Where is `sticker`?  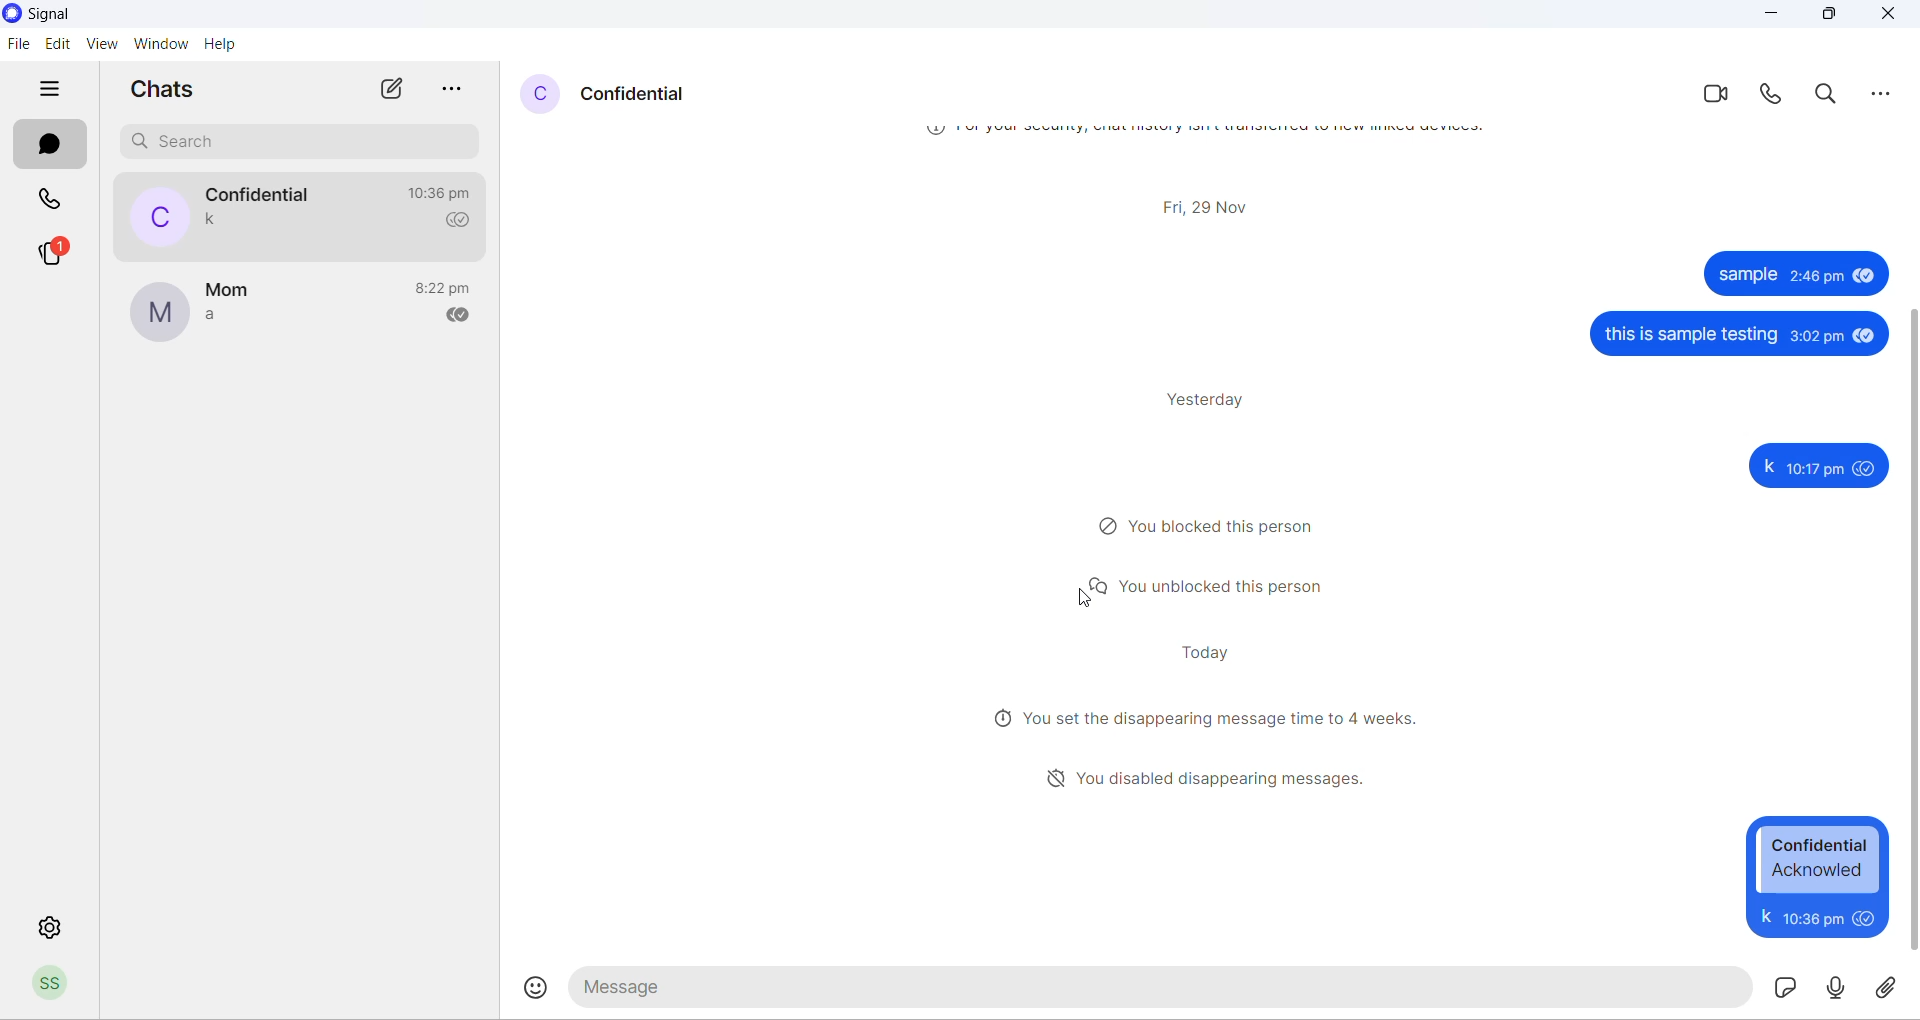
sticker is located at coordinates (1785, 987).